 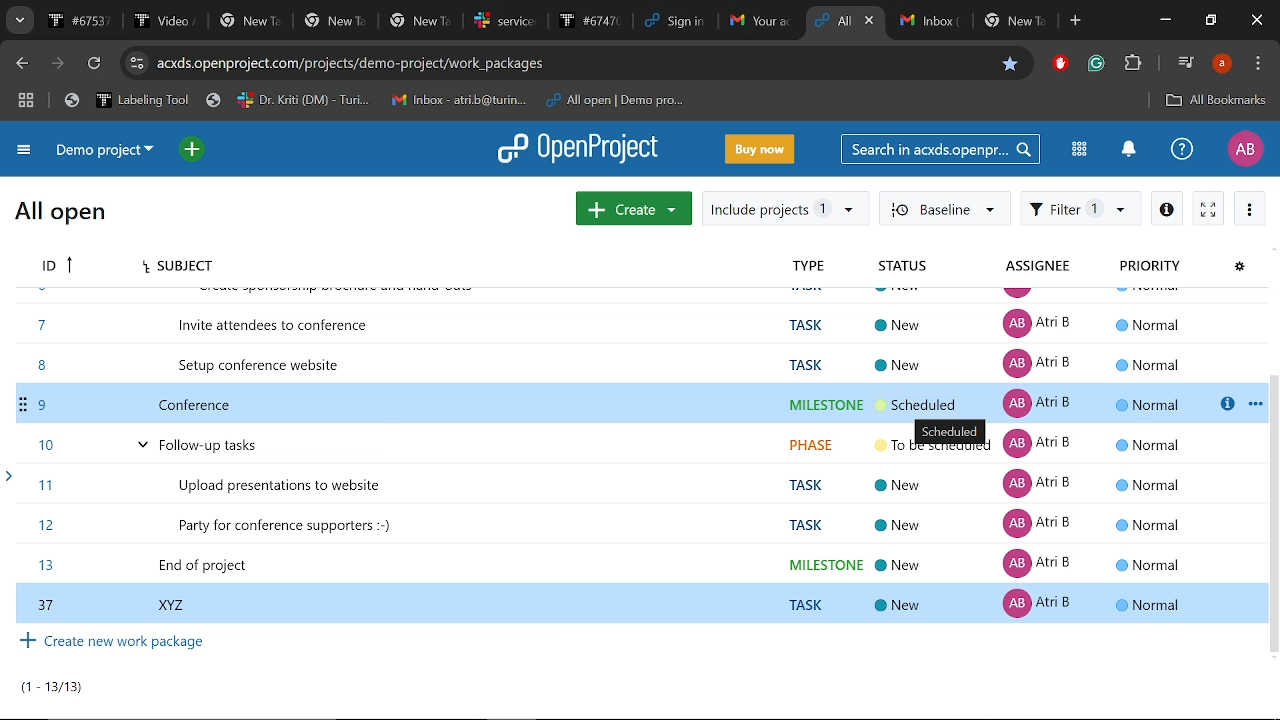 What do you see at coordinates (1096, 65) in the screenshot?
I see `Grammerly` at bounding box center [1096, 65].